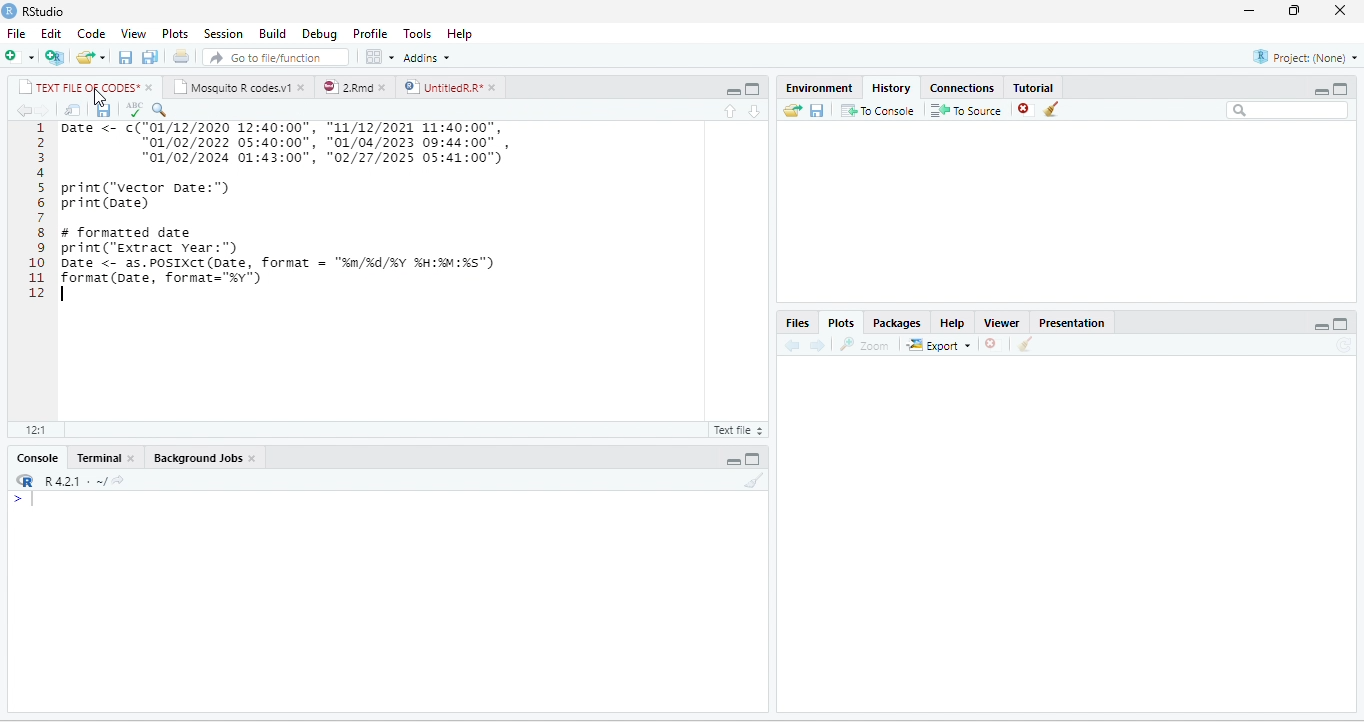  I want to click on close file, so click(1026, 109).